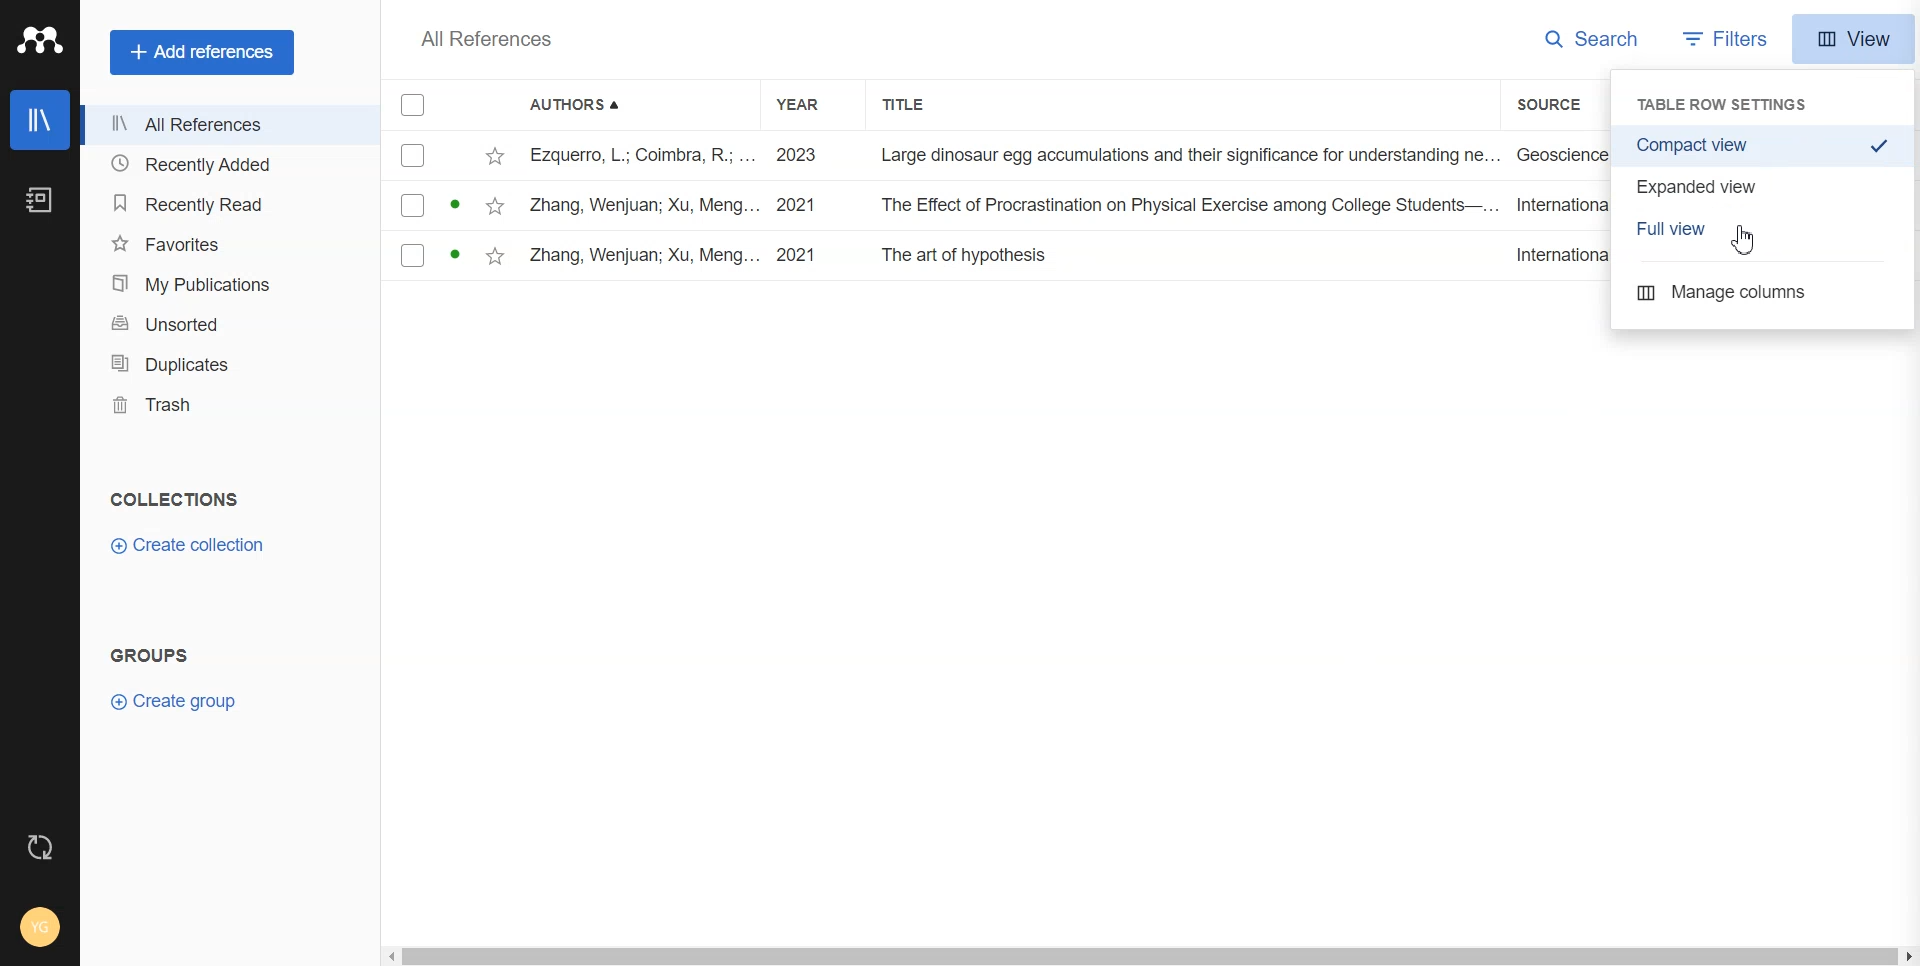 This screenshot has height=966, width=1920. What do you see at coordinates (178, 702) in the screenshot?
I see `Create Group` at bounding box center [178, 702].